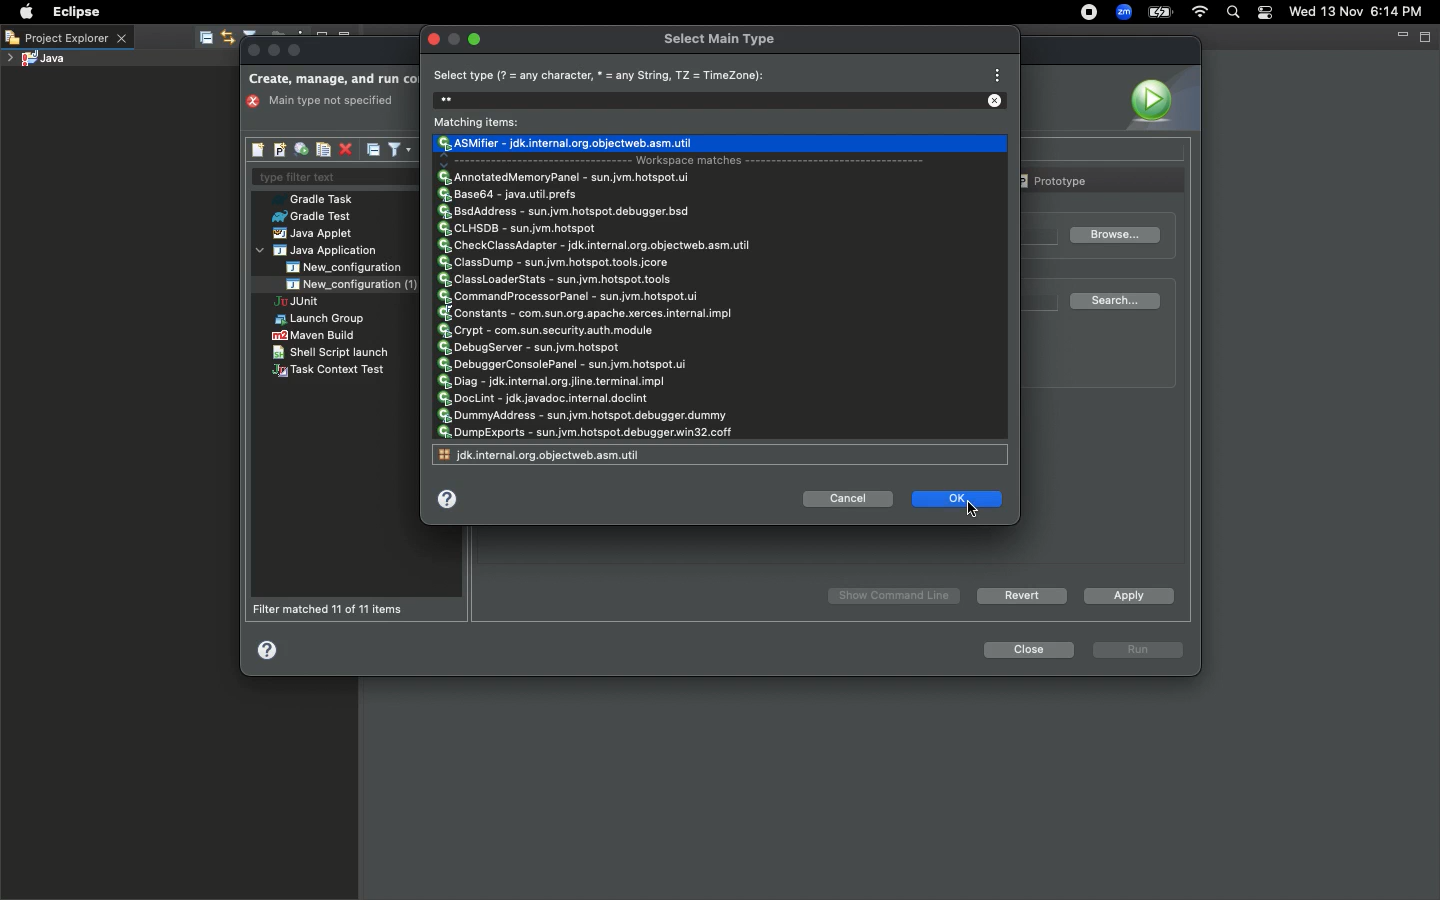 The image size is (1440, 900). What do you see at coordinates (315, 234) in the screenshot?
I see `Java applet` at bounding box center [315, 234].